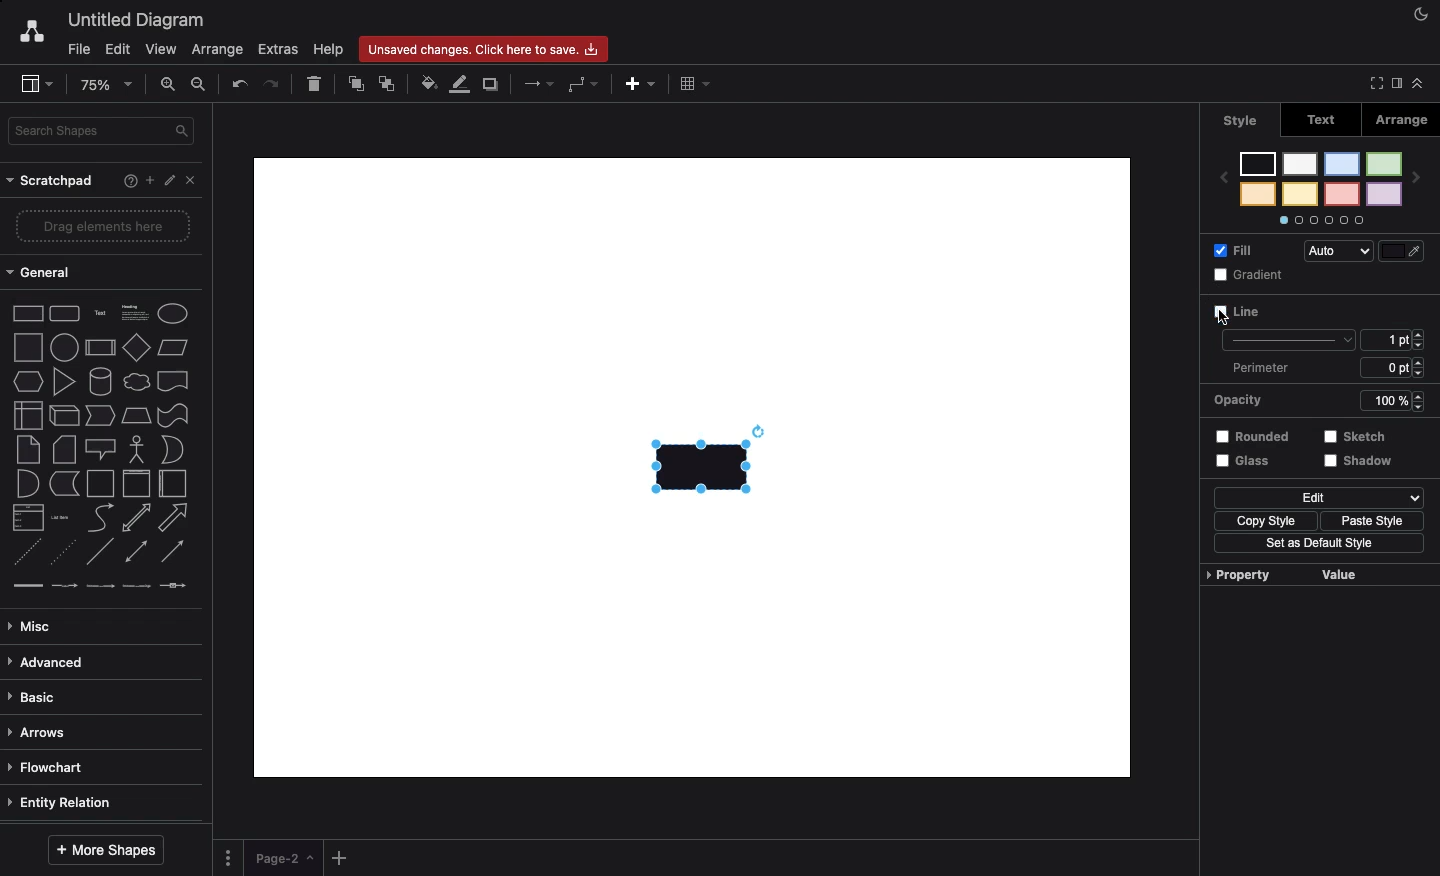  Describe the element at coordinates (1384, 164) in the screenshot. I see `color 1` at that location.